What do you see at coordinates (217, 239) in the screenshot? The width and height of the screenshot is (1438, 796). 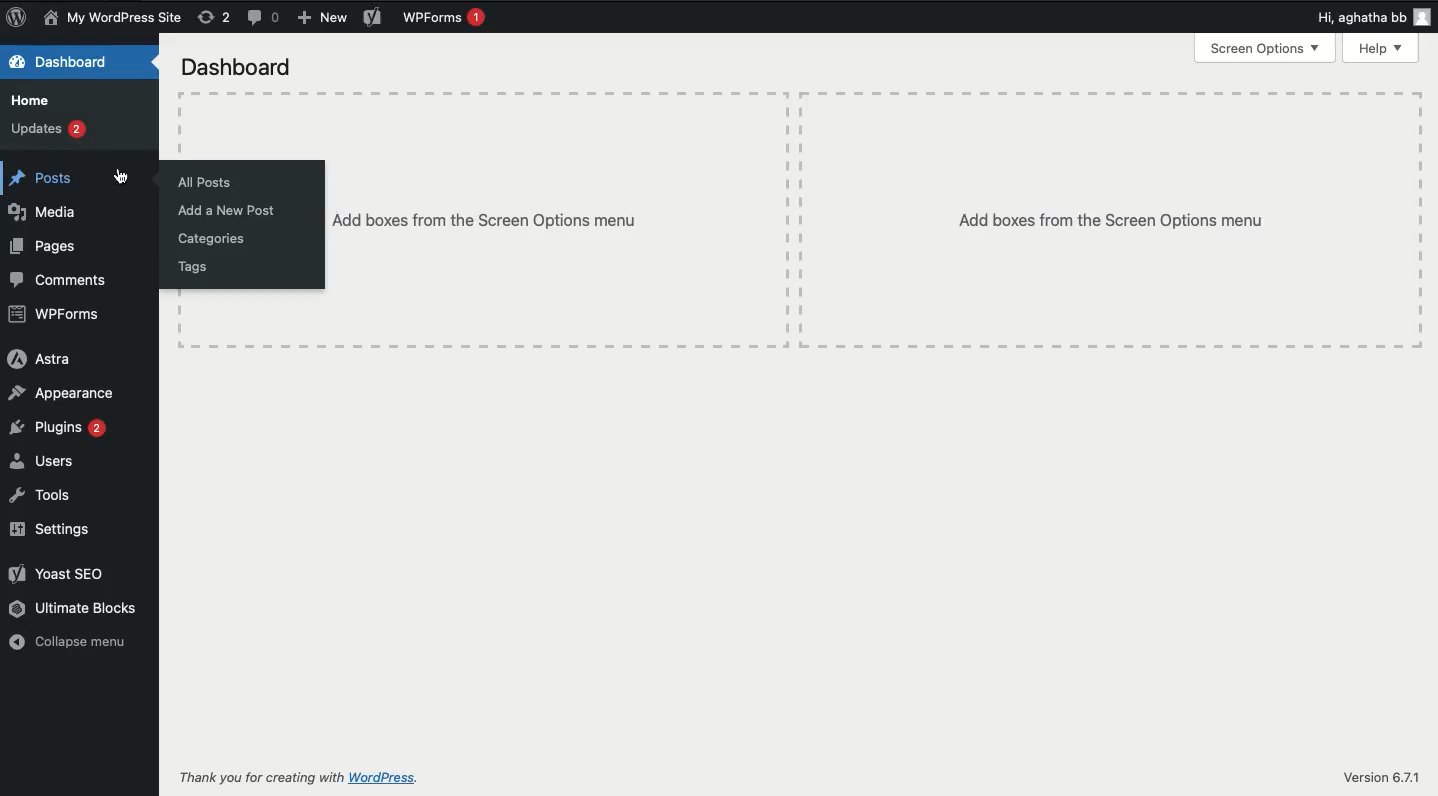 I see `Categories` at bounding box center [217, 239].